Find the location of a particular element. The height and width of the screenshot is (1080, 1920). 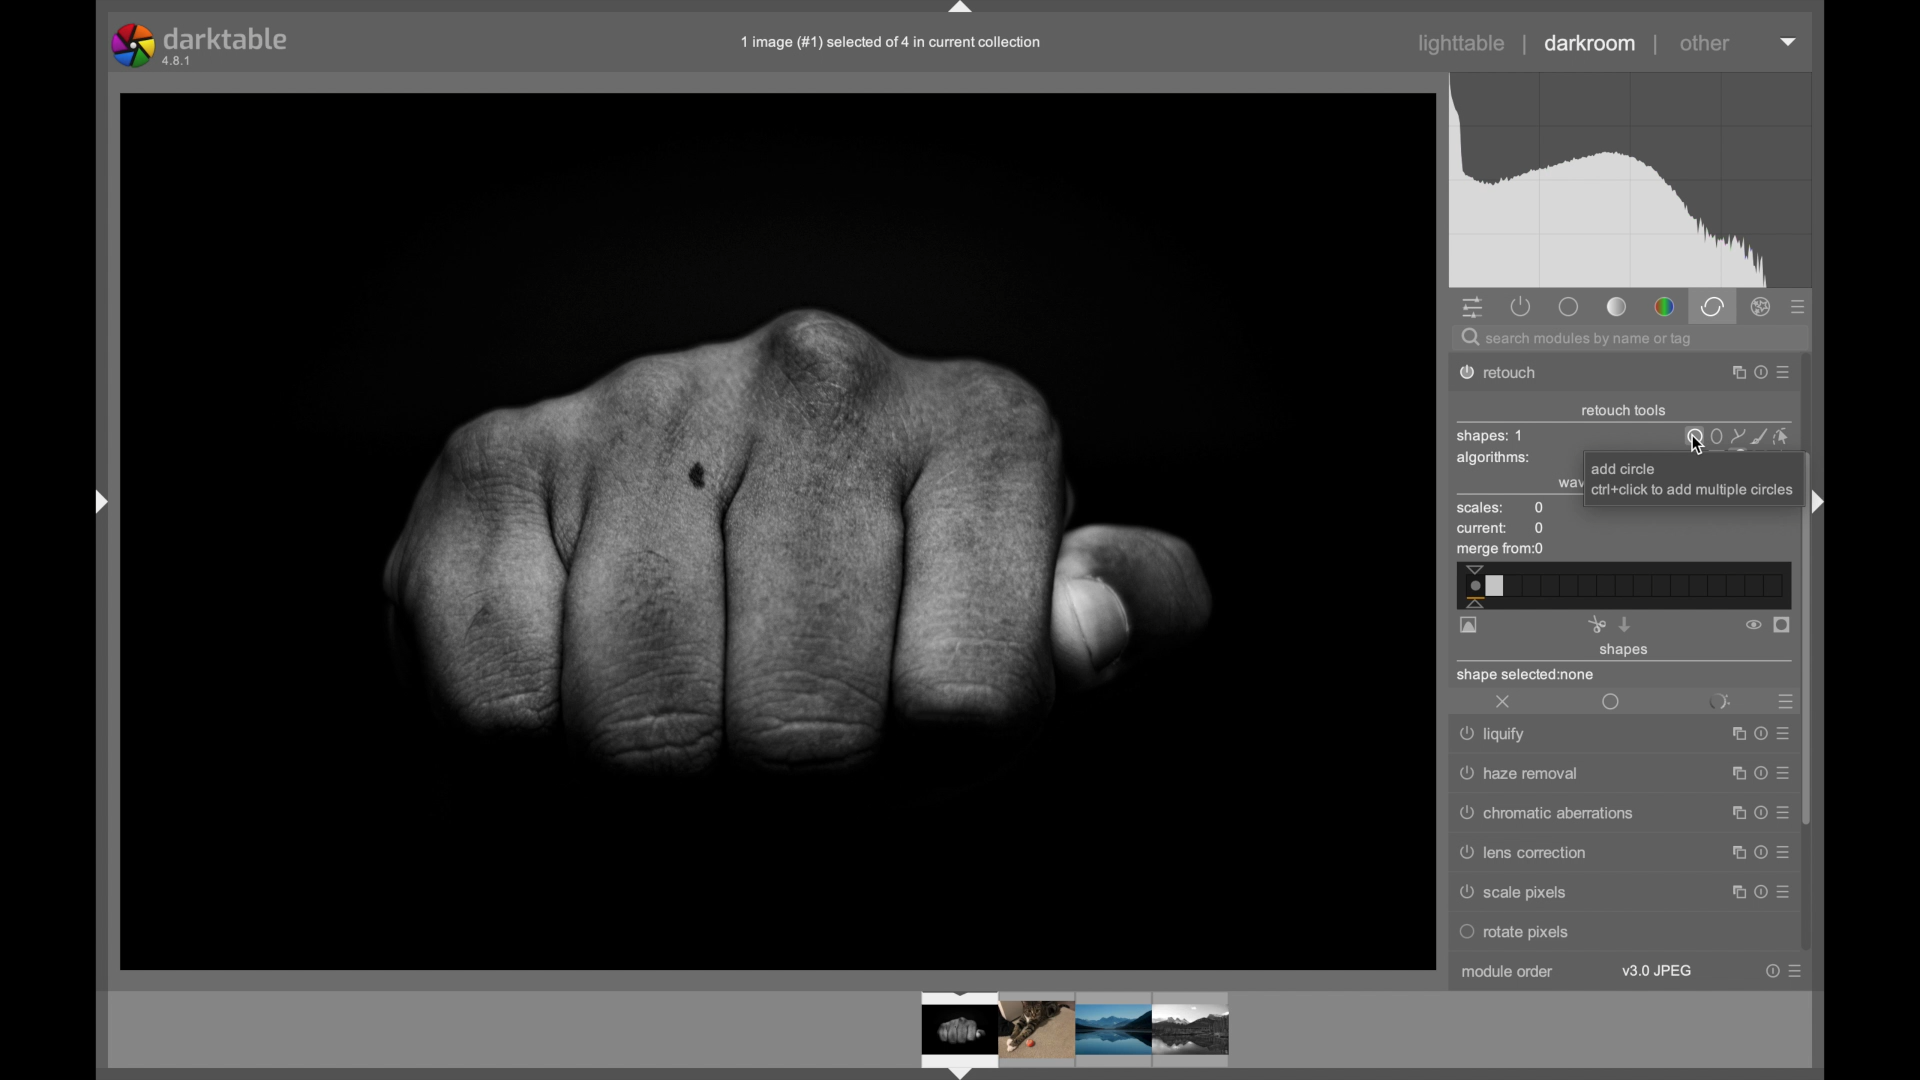

more options is located at coordinates (1783, 772).